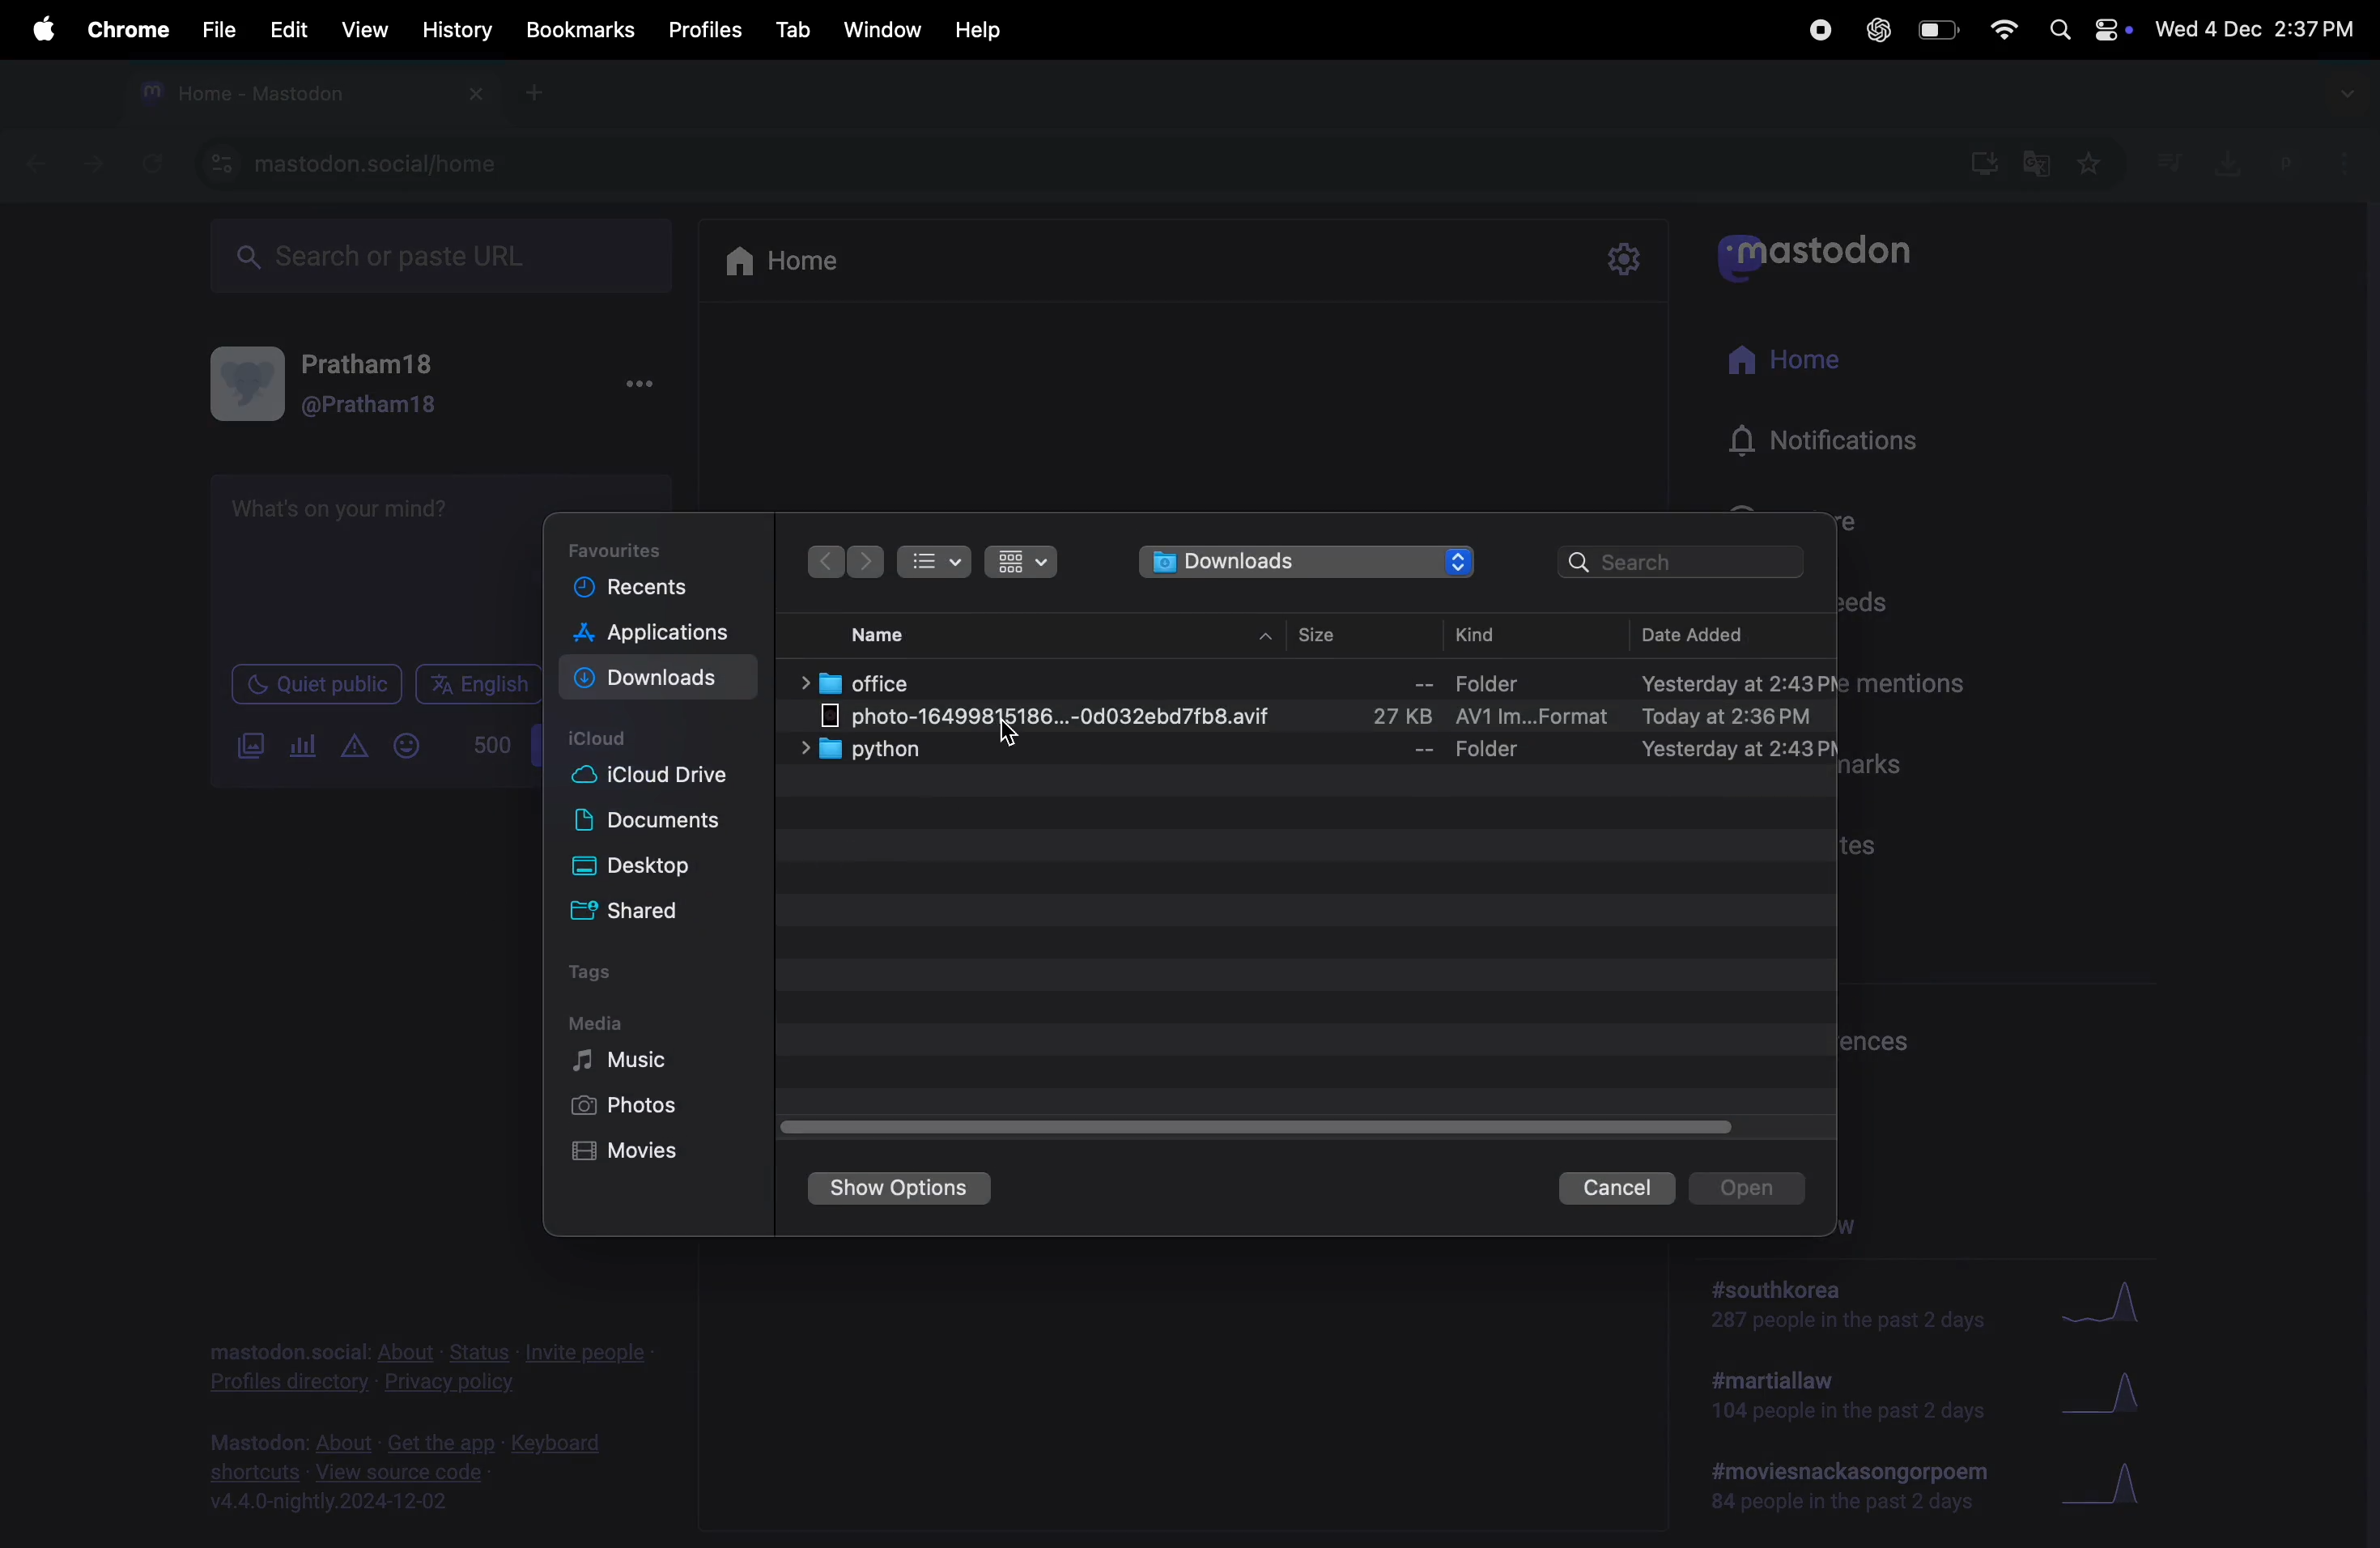 The image size is (2380, 1548). What do you see at coordinates (2087, 27) in the screenshot?
I see `apple widgets` at bounding box center [2087, 27].